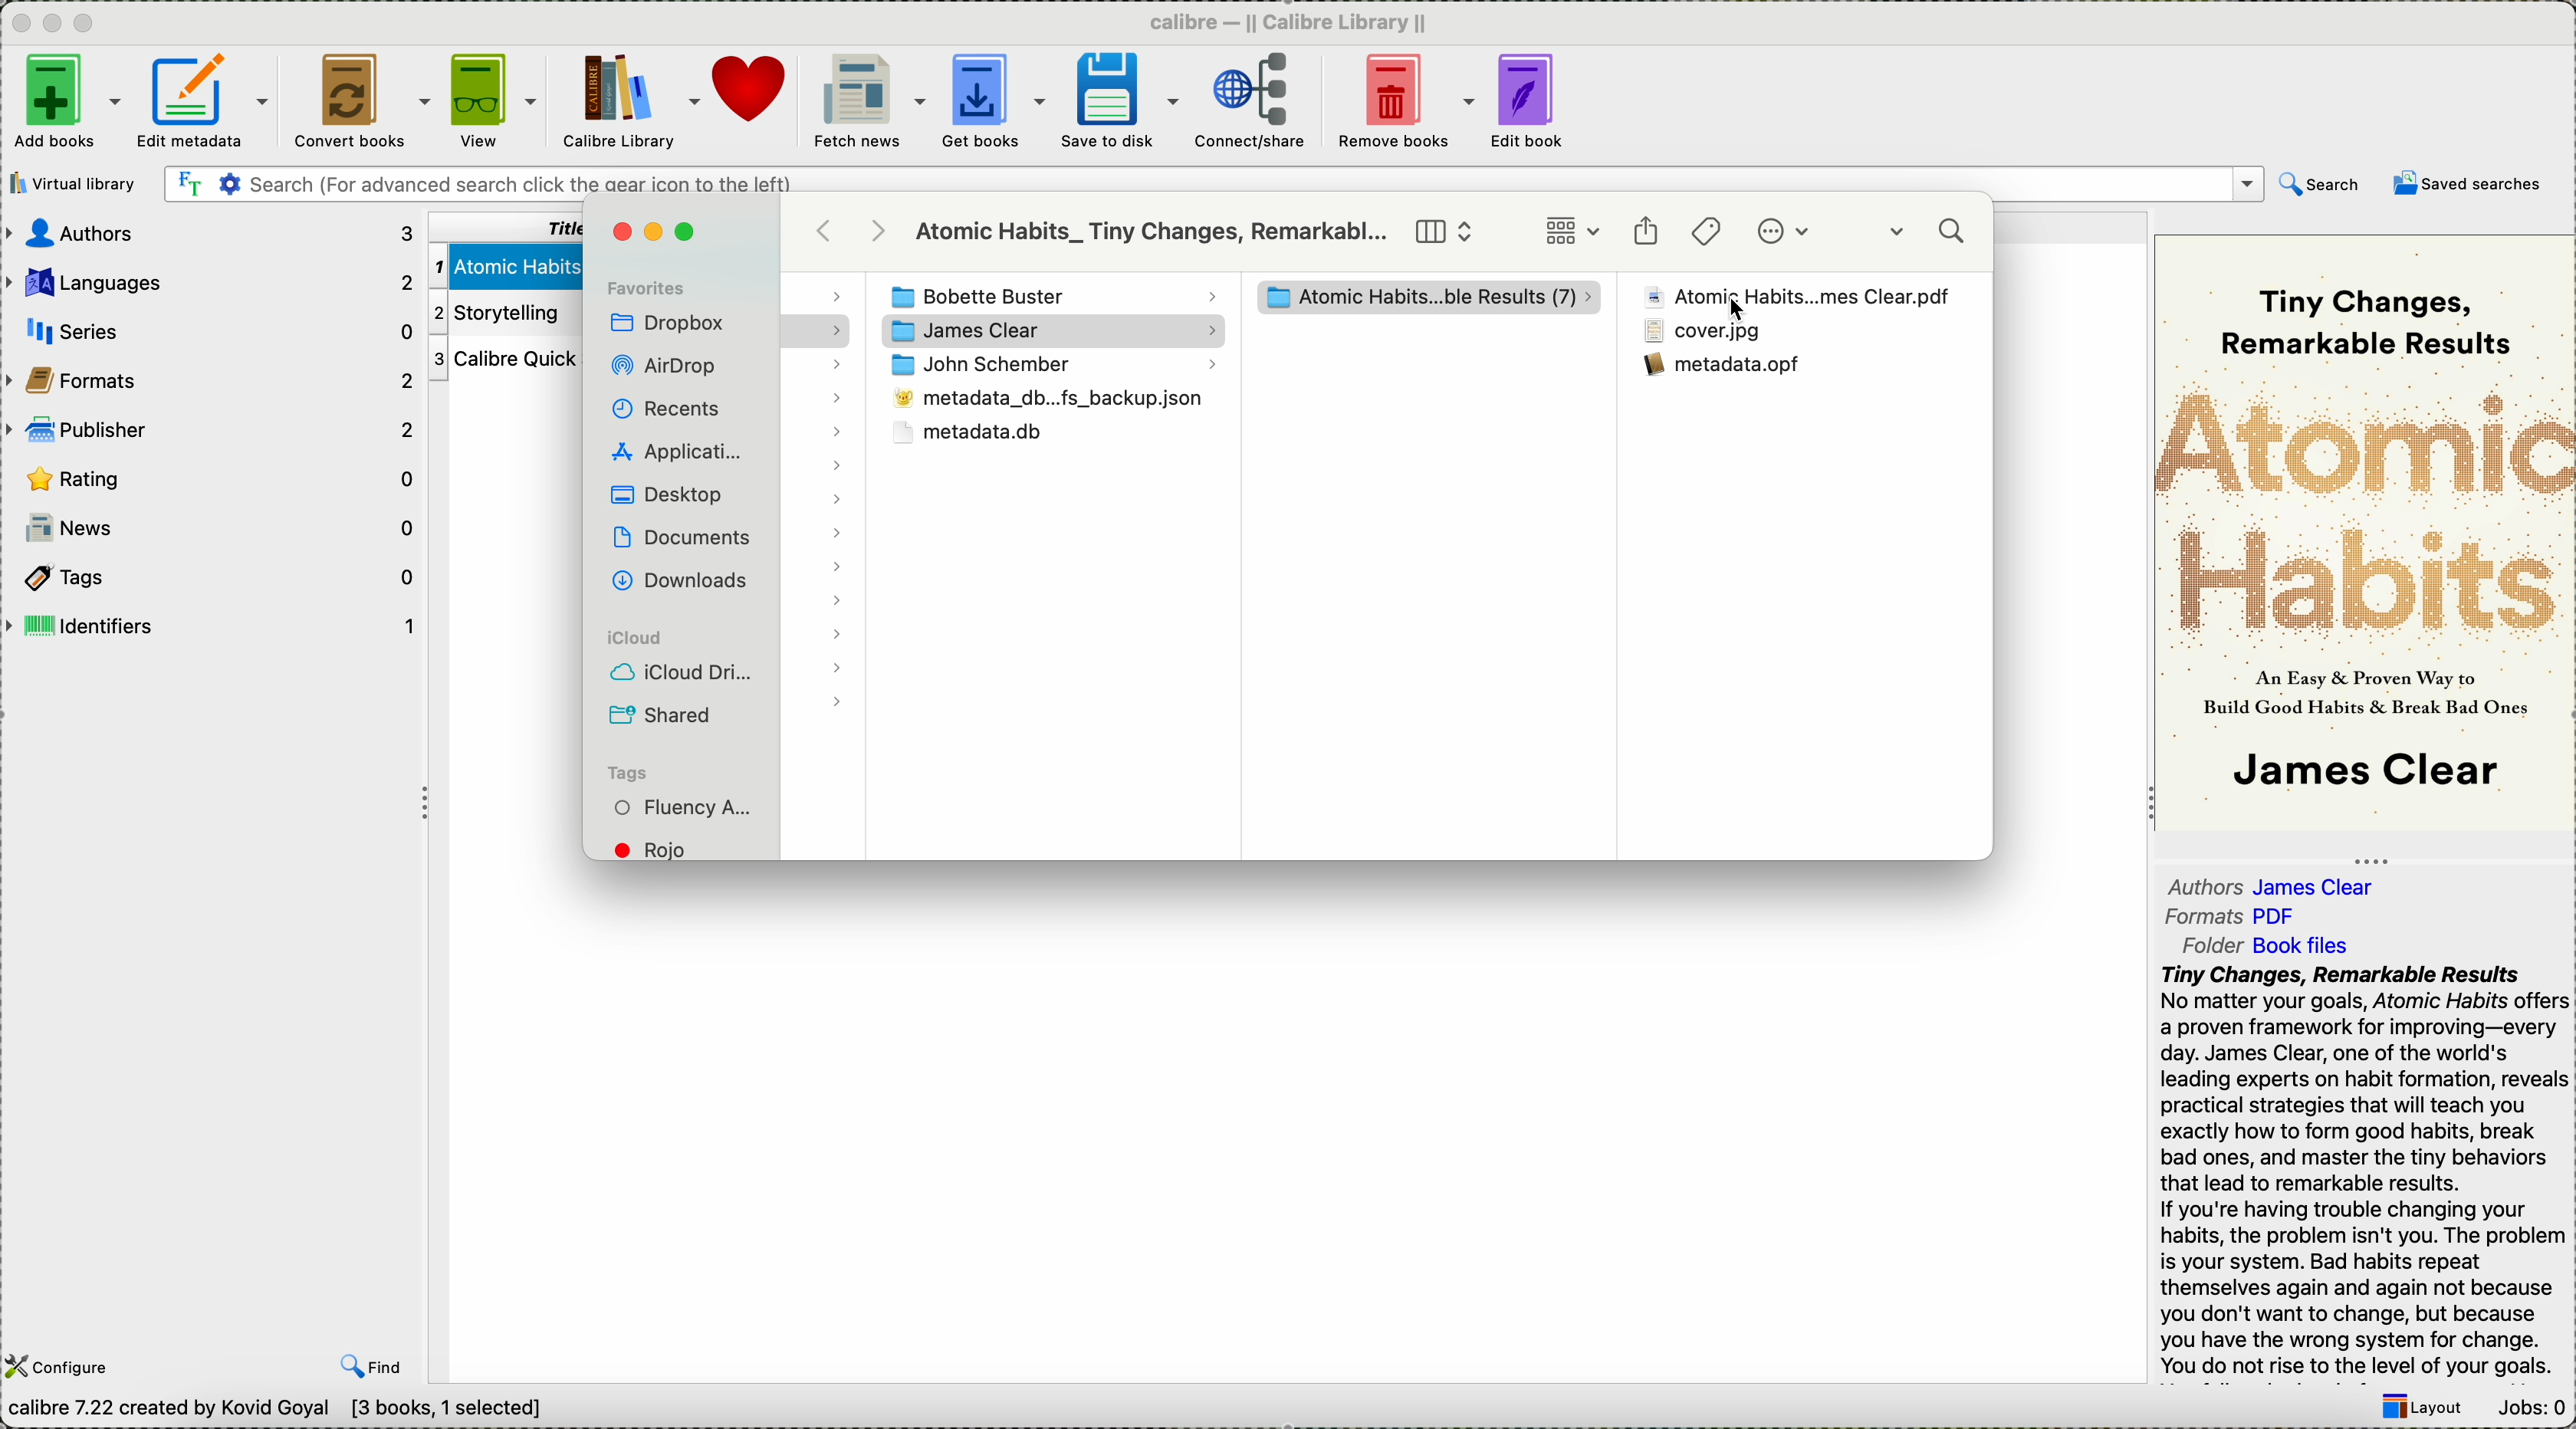 This screenshot has height=1429, width=2576. Describe the element at coordinates (213, 233) in the screenshot. I see `authors` at that location.